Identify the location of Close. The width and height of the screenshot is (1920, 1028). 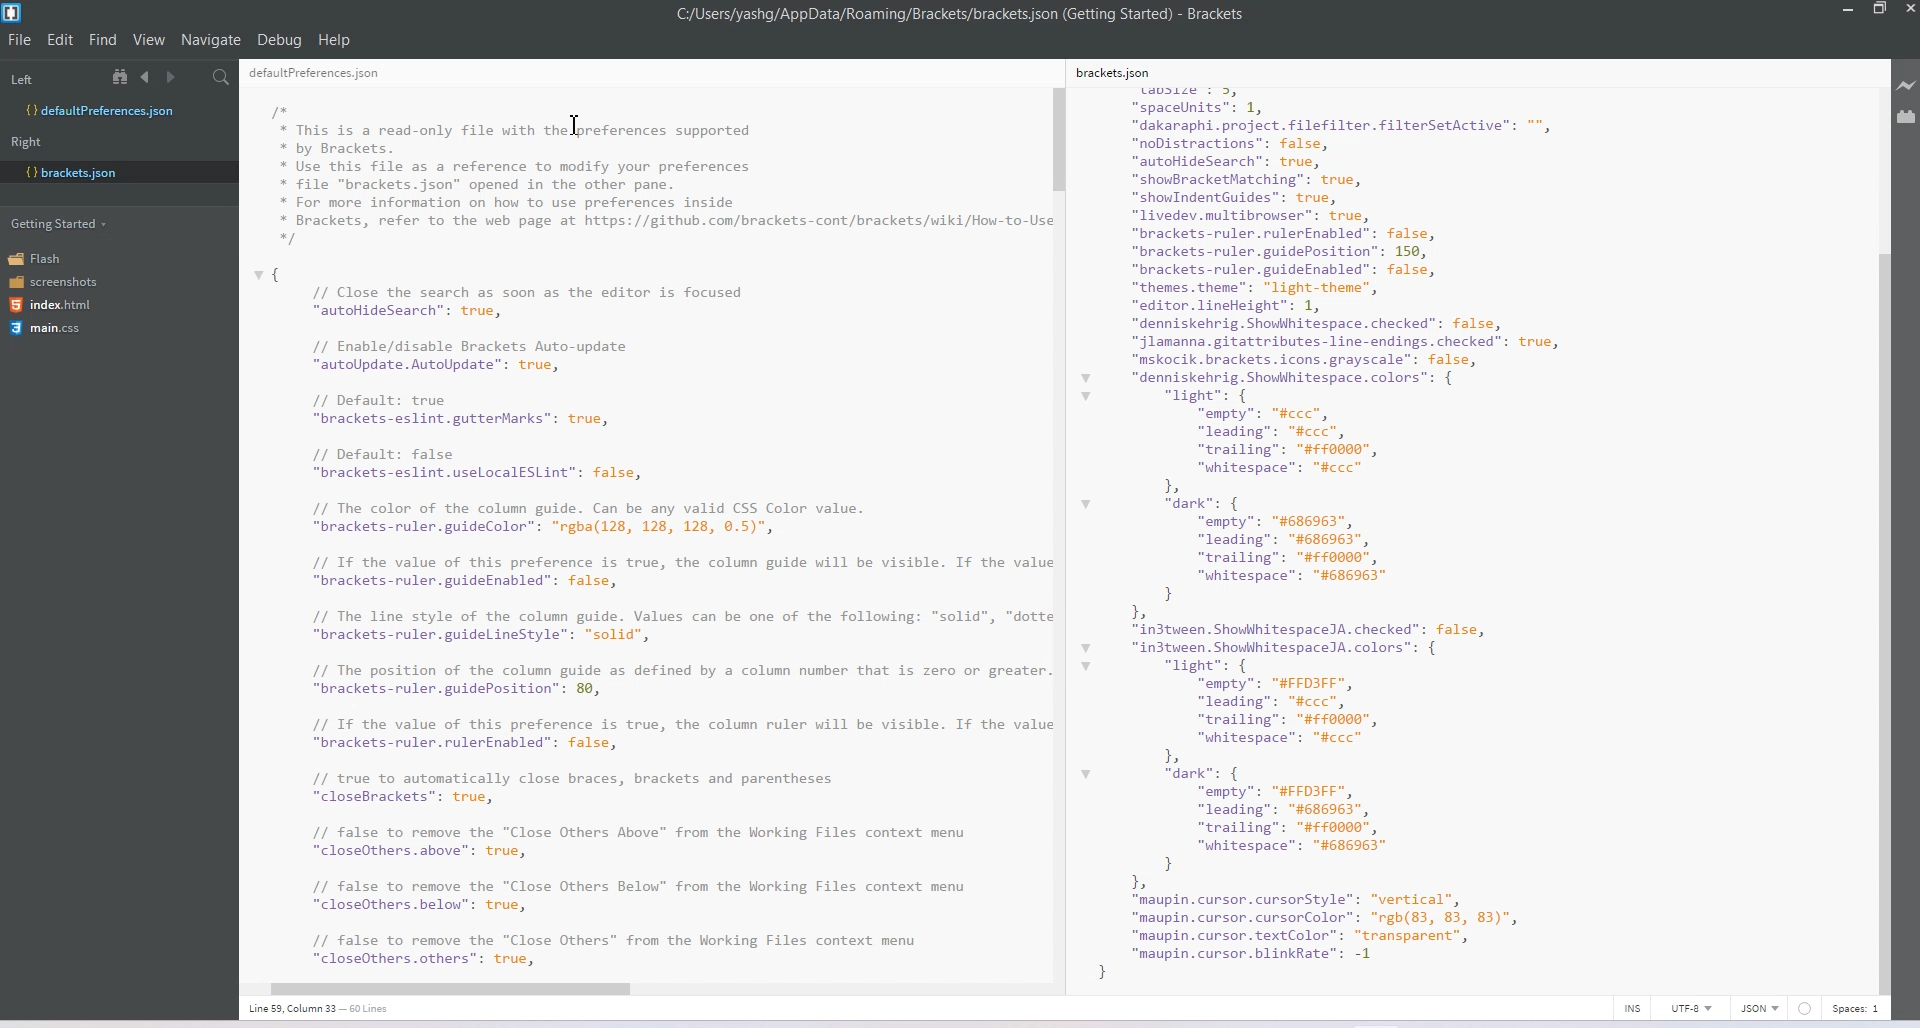
(1908, 11).